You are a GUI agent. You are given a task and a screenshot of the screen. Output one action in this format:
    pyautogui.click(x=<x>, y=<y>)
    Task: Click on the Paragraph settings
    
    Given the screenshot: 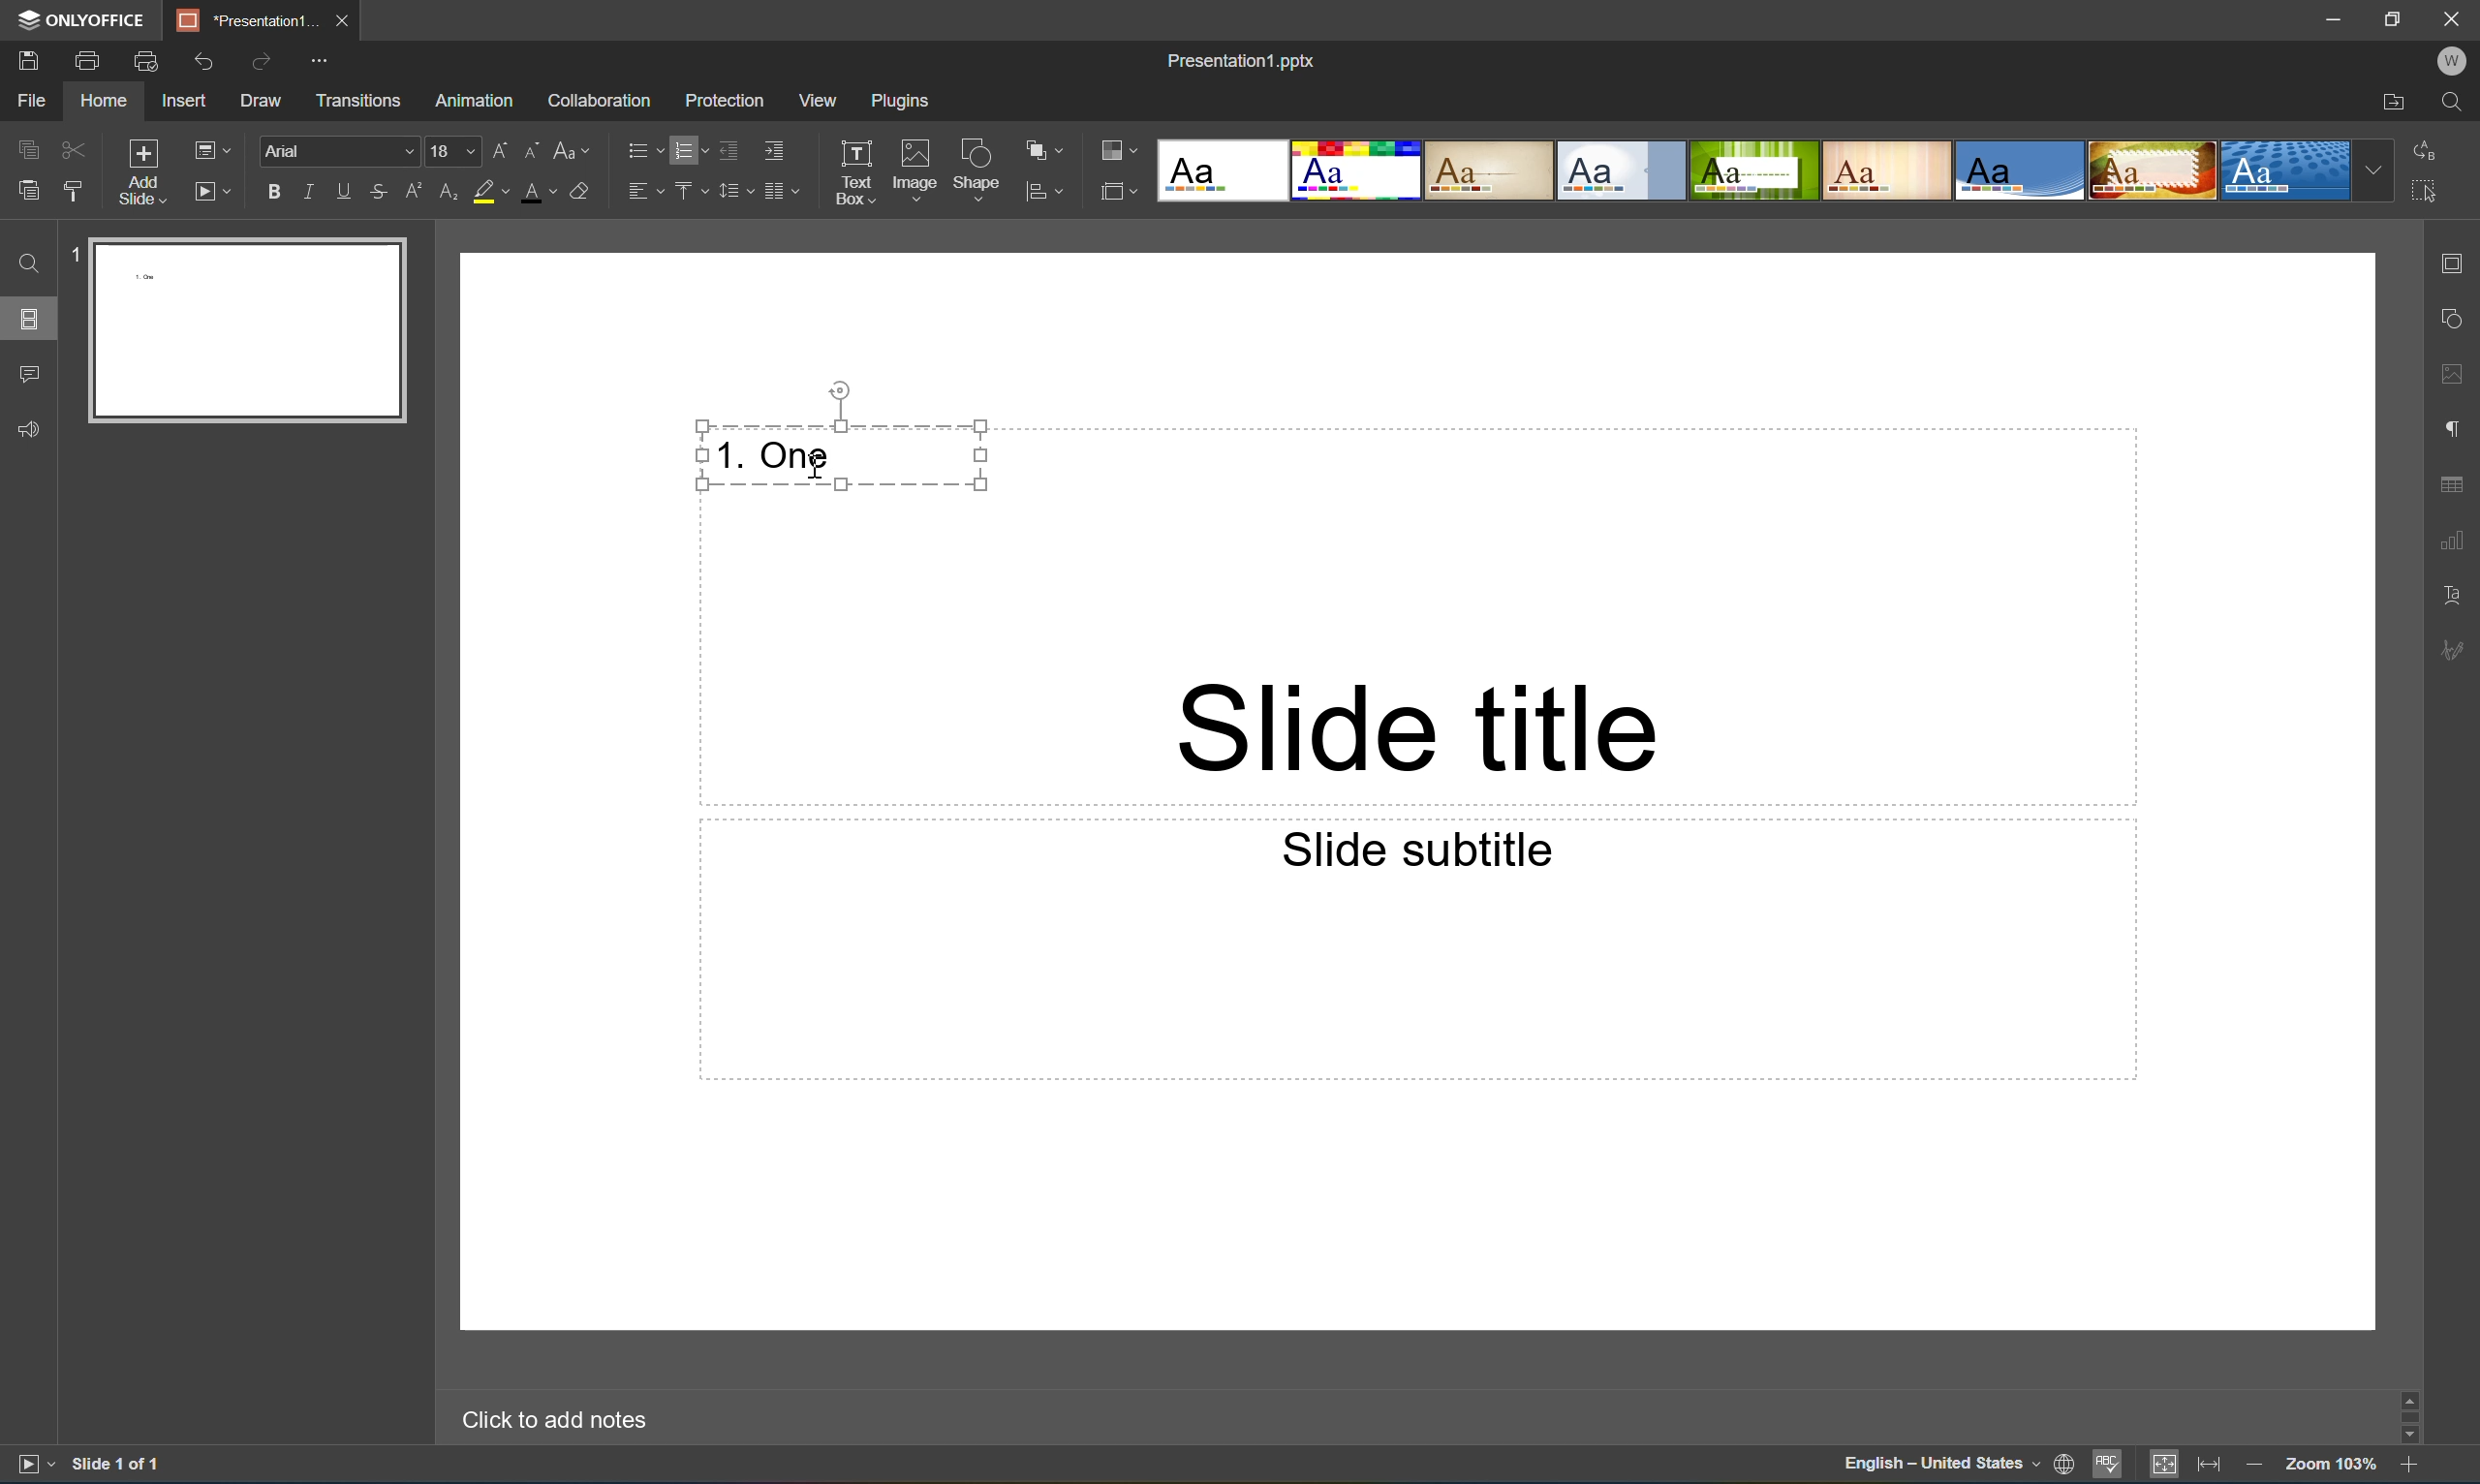 What is the action you would take?
    pyautogui.click(x=2461, y=424)
    